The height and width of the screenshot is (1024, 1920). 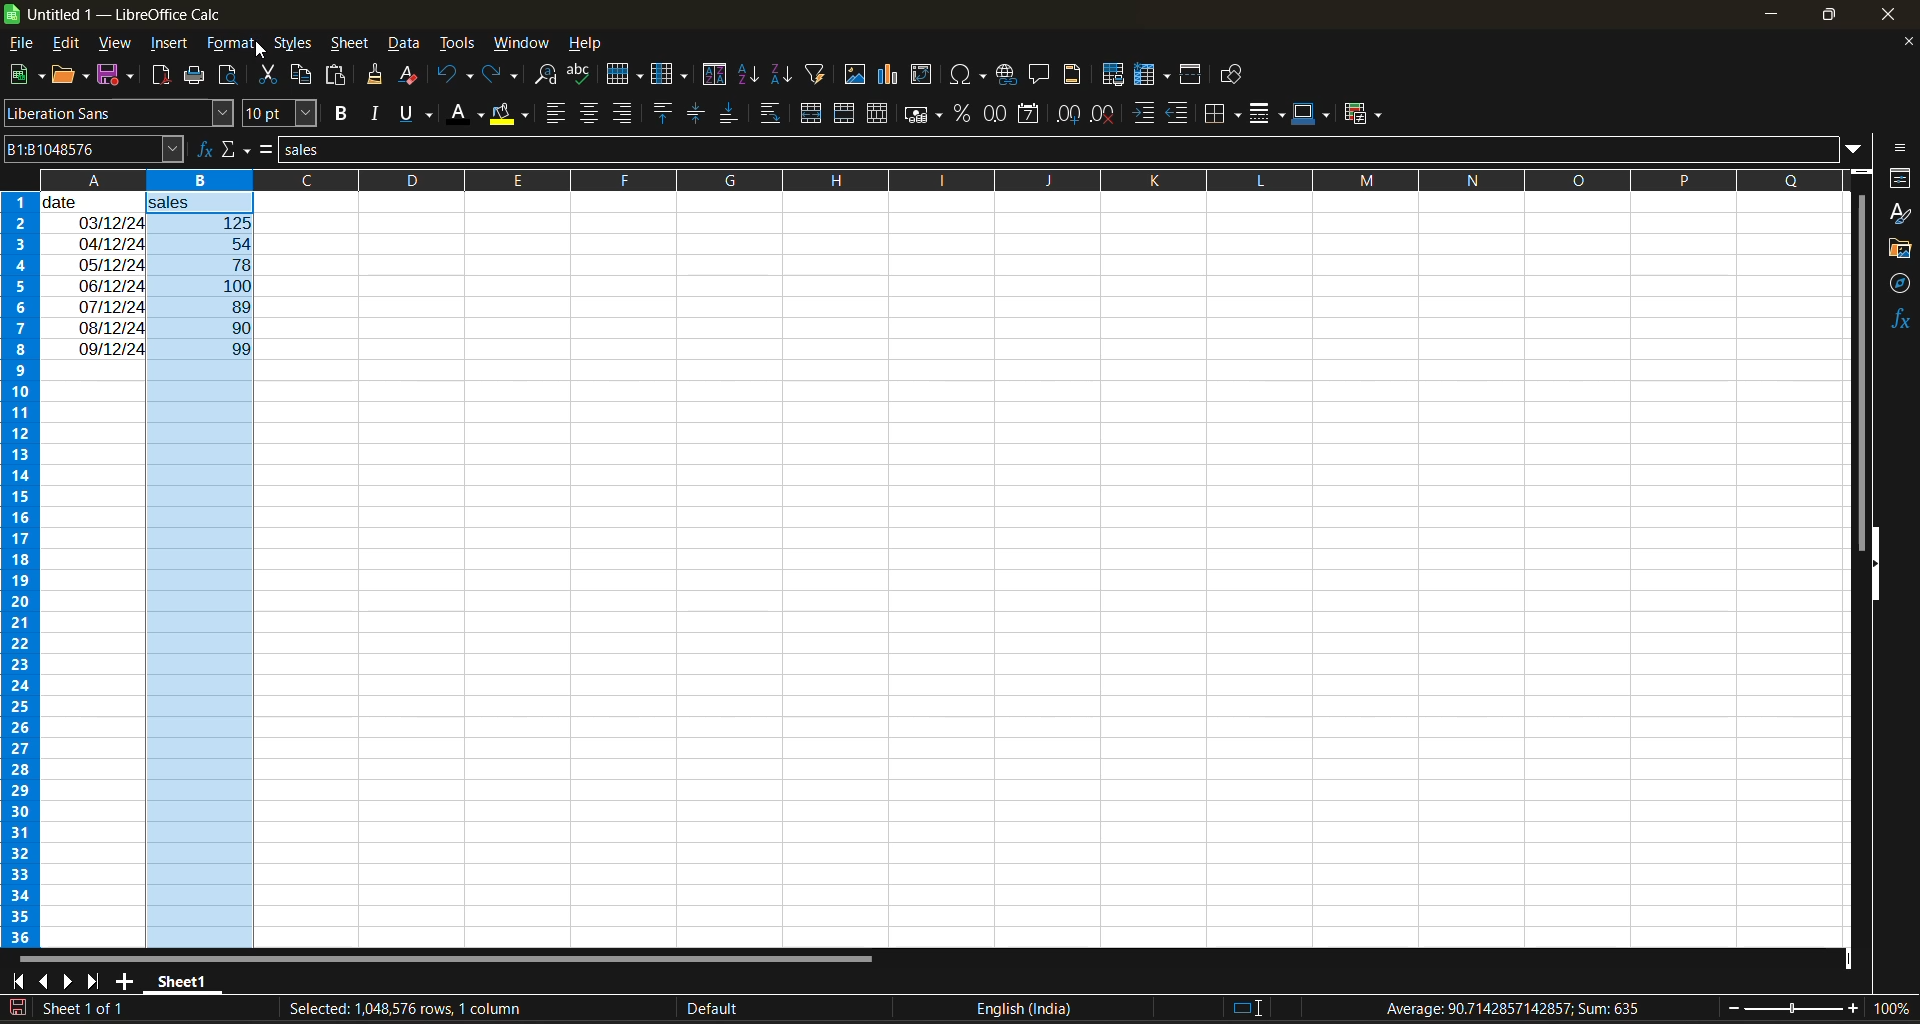 What do you see at coordinates (88, 1007) in the screenshot?
I see `sheet number` at bounding box center [88, 1007].